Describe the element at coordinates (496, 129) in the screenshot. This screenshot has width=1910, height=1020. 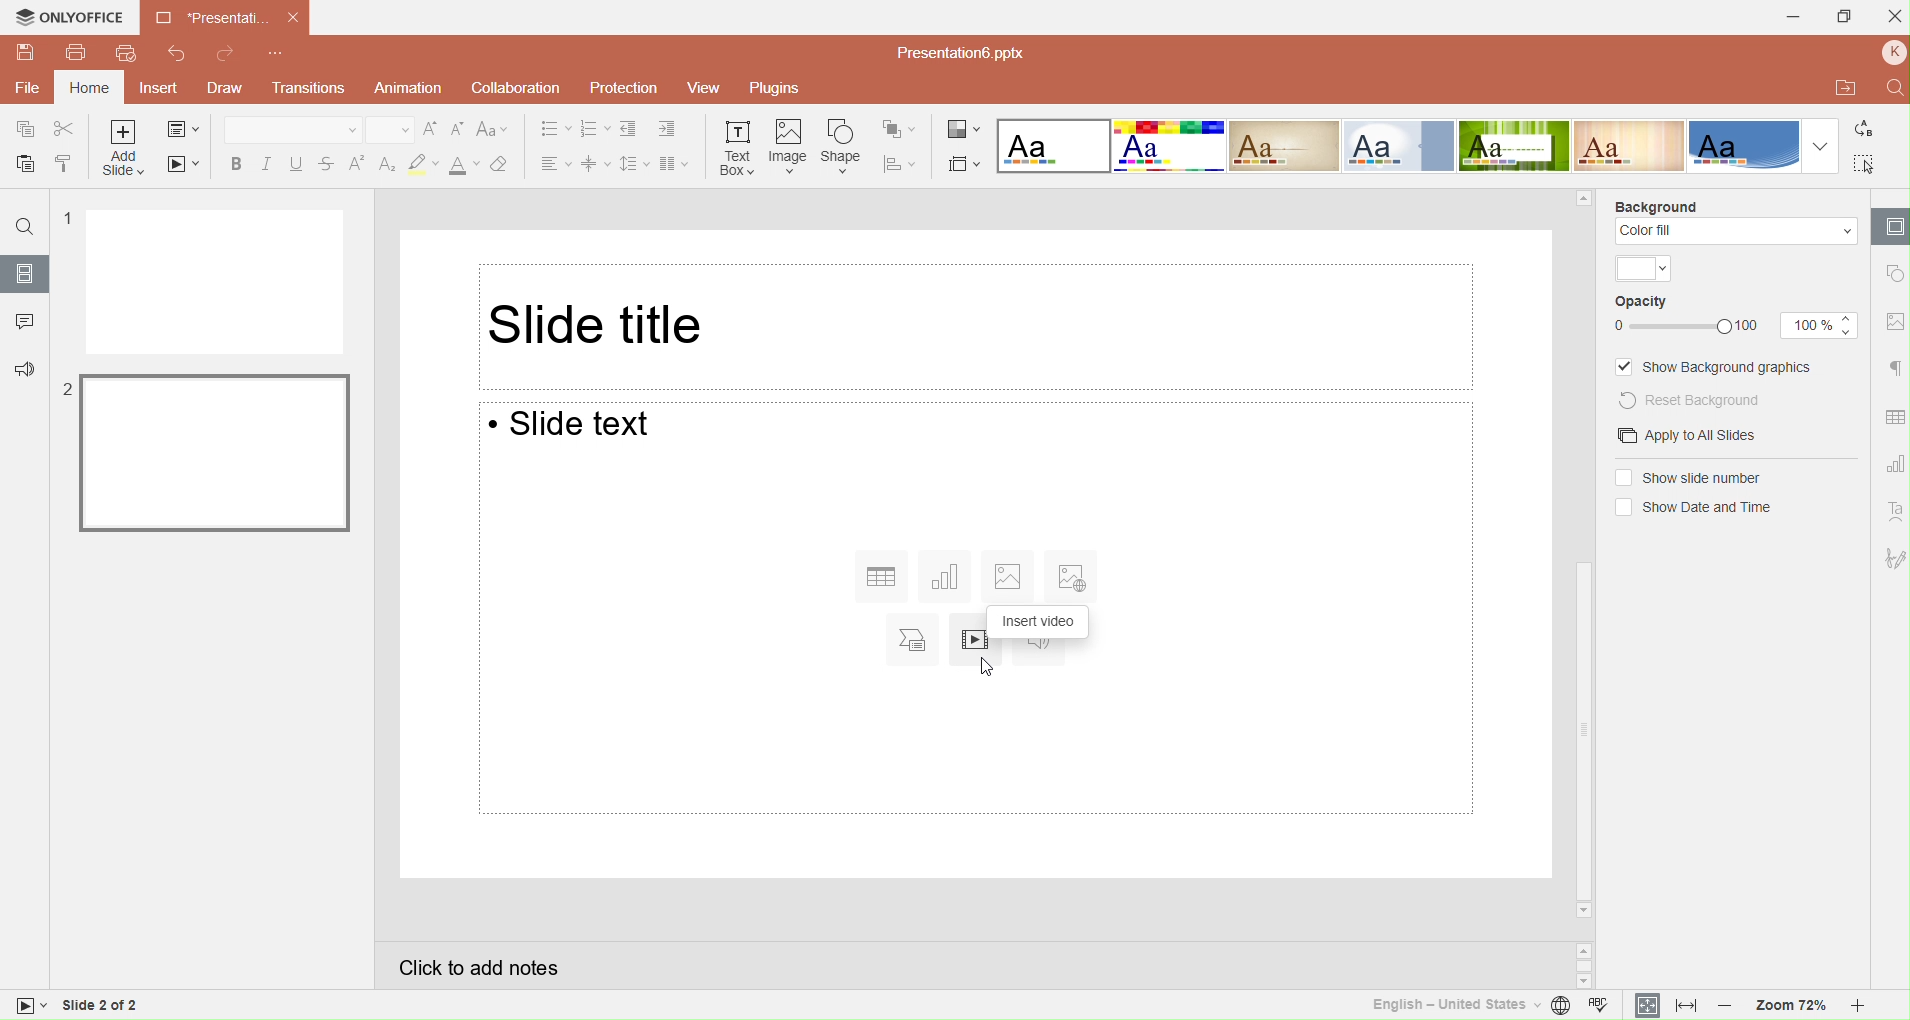
I see `Change case` at that location.